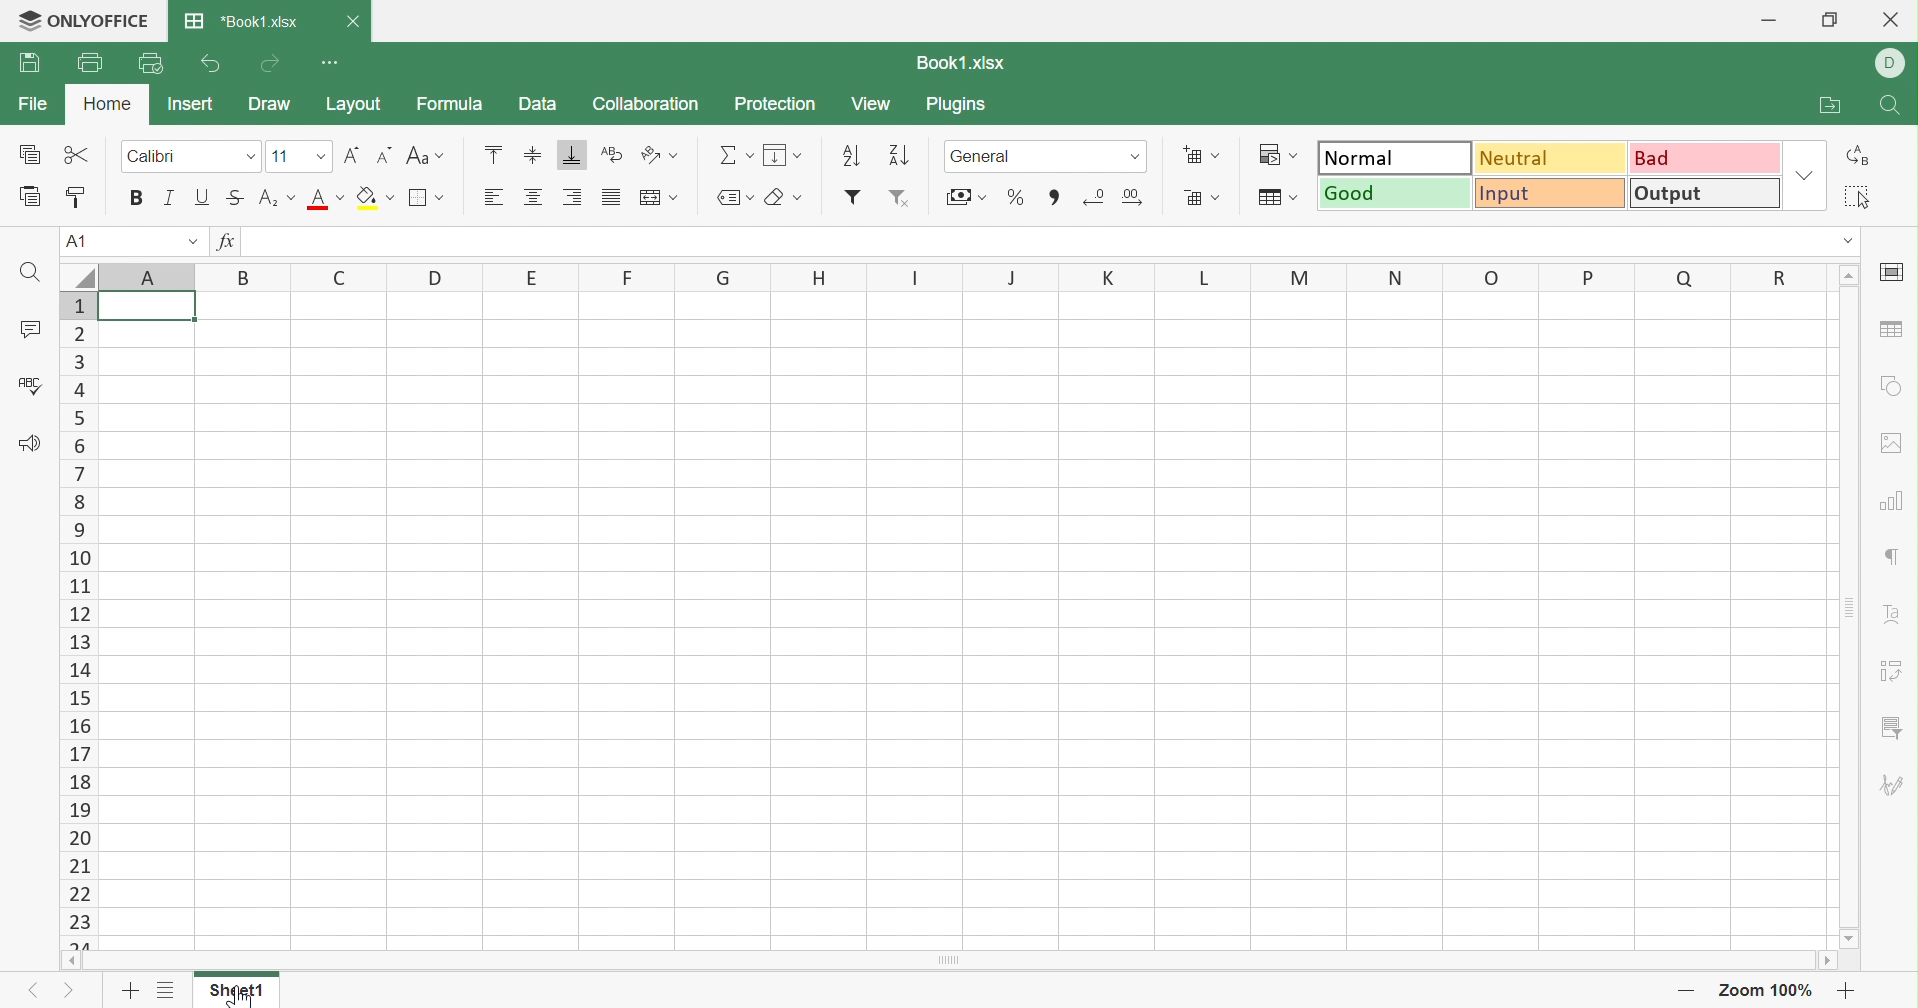  Describe the element at coordinates (196, 239) in the screenshot. I see `Drop Down` at that location.